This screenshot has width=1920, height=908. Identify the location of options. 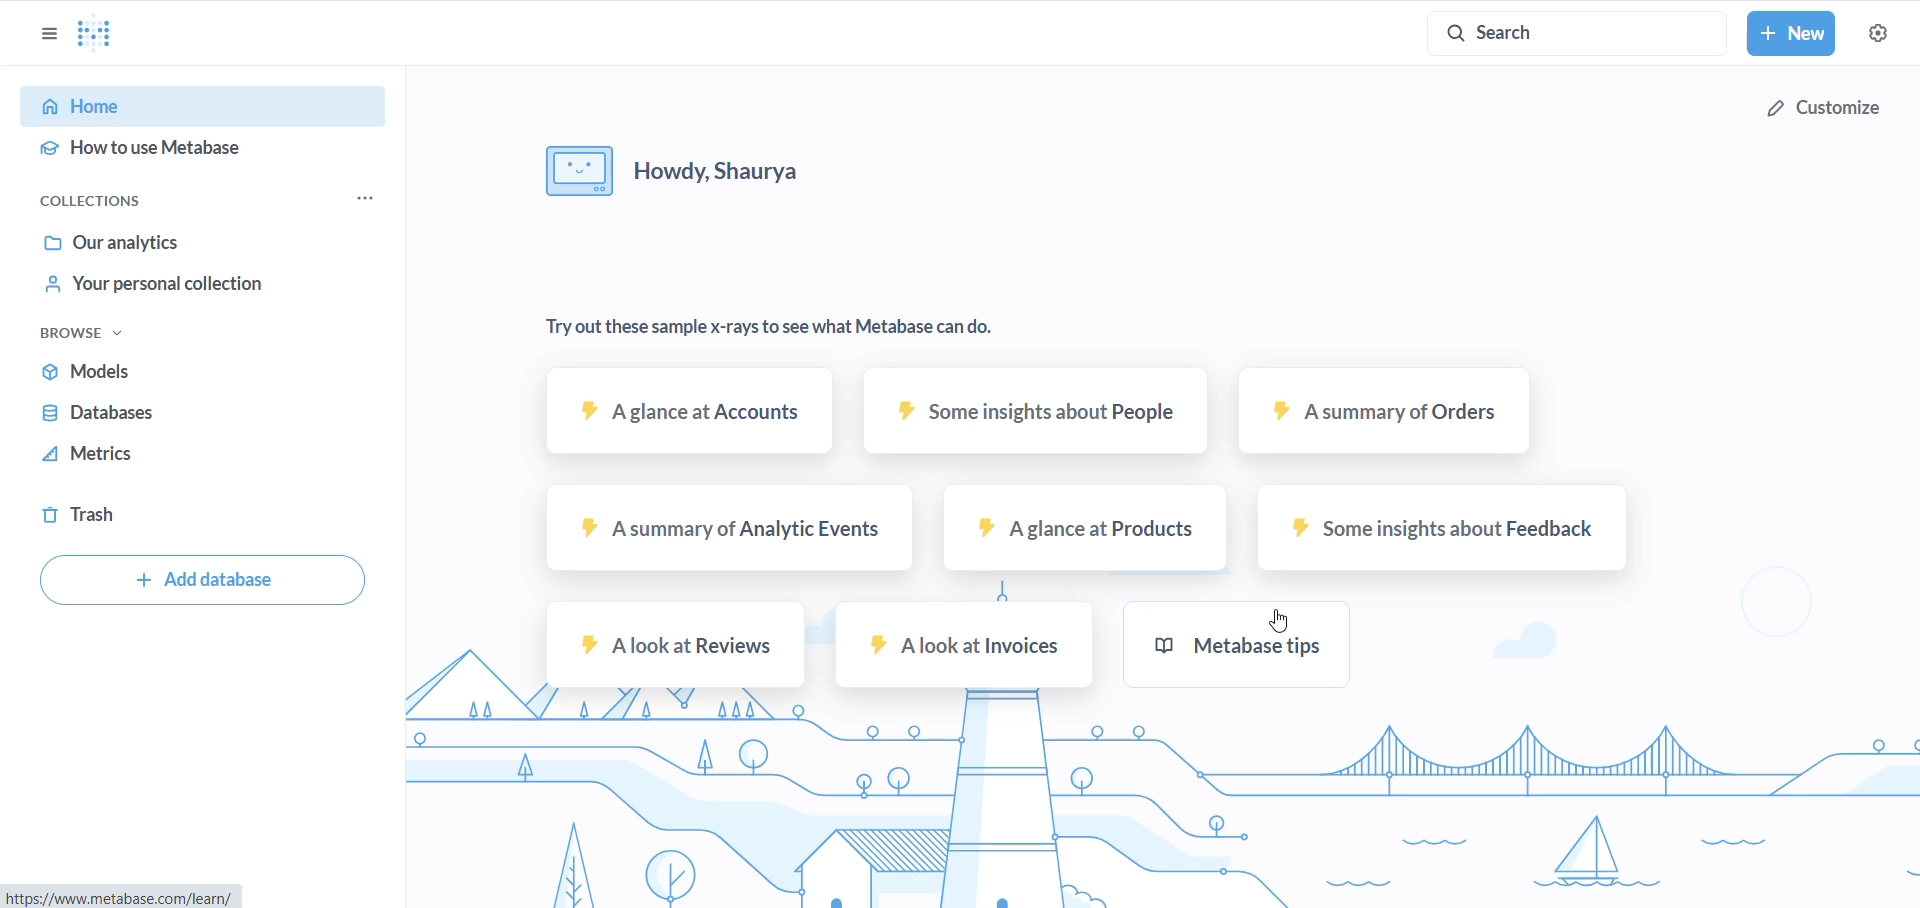
(49, 34).